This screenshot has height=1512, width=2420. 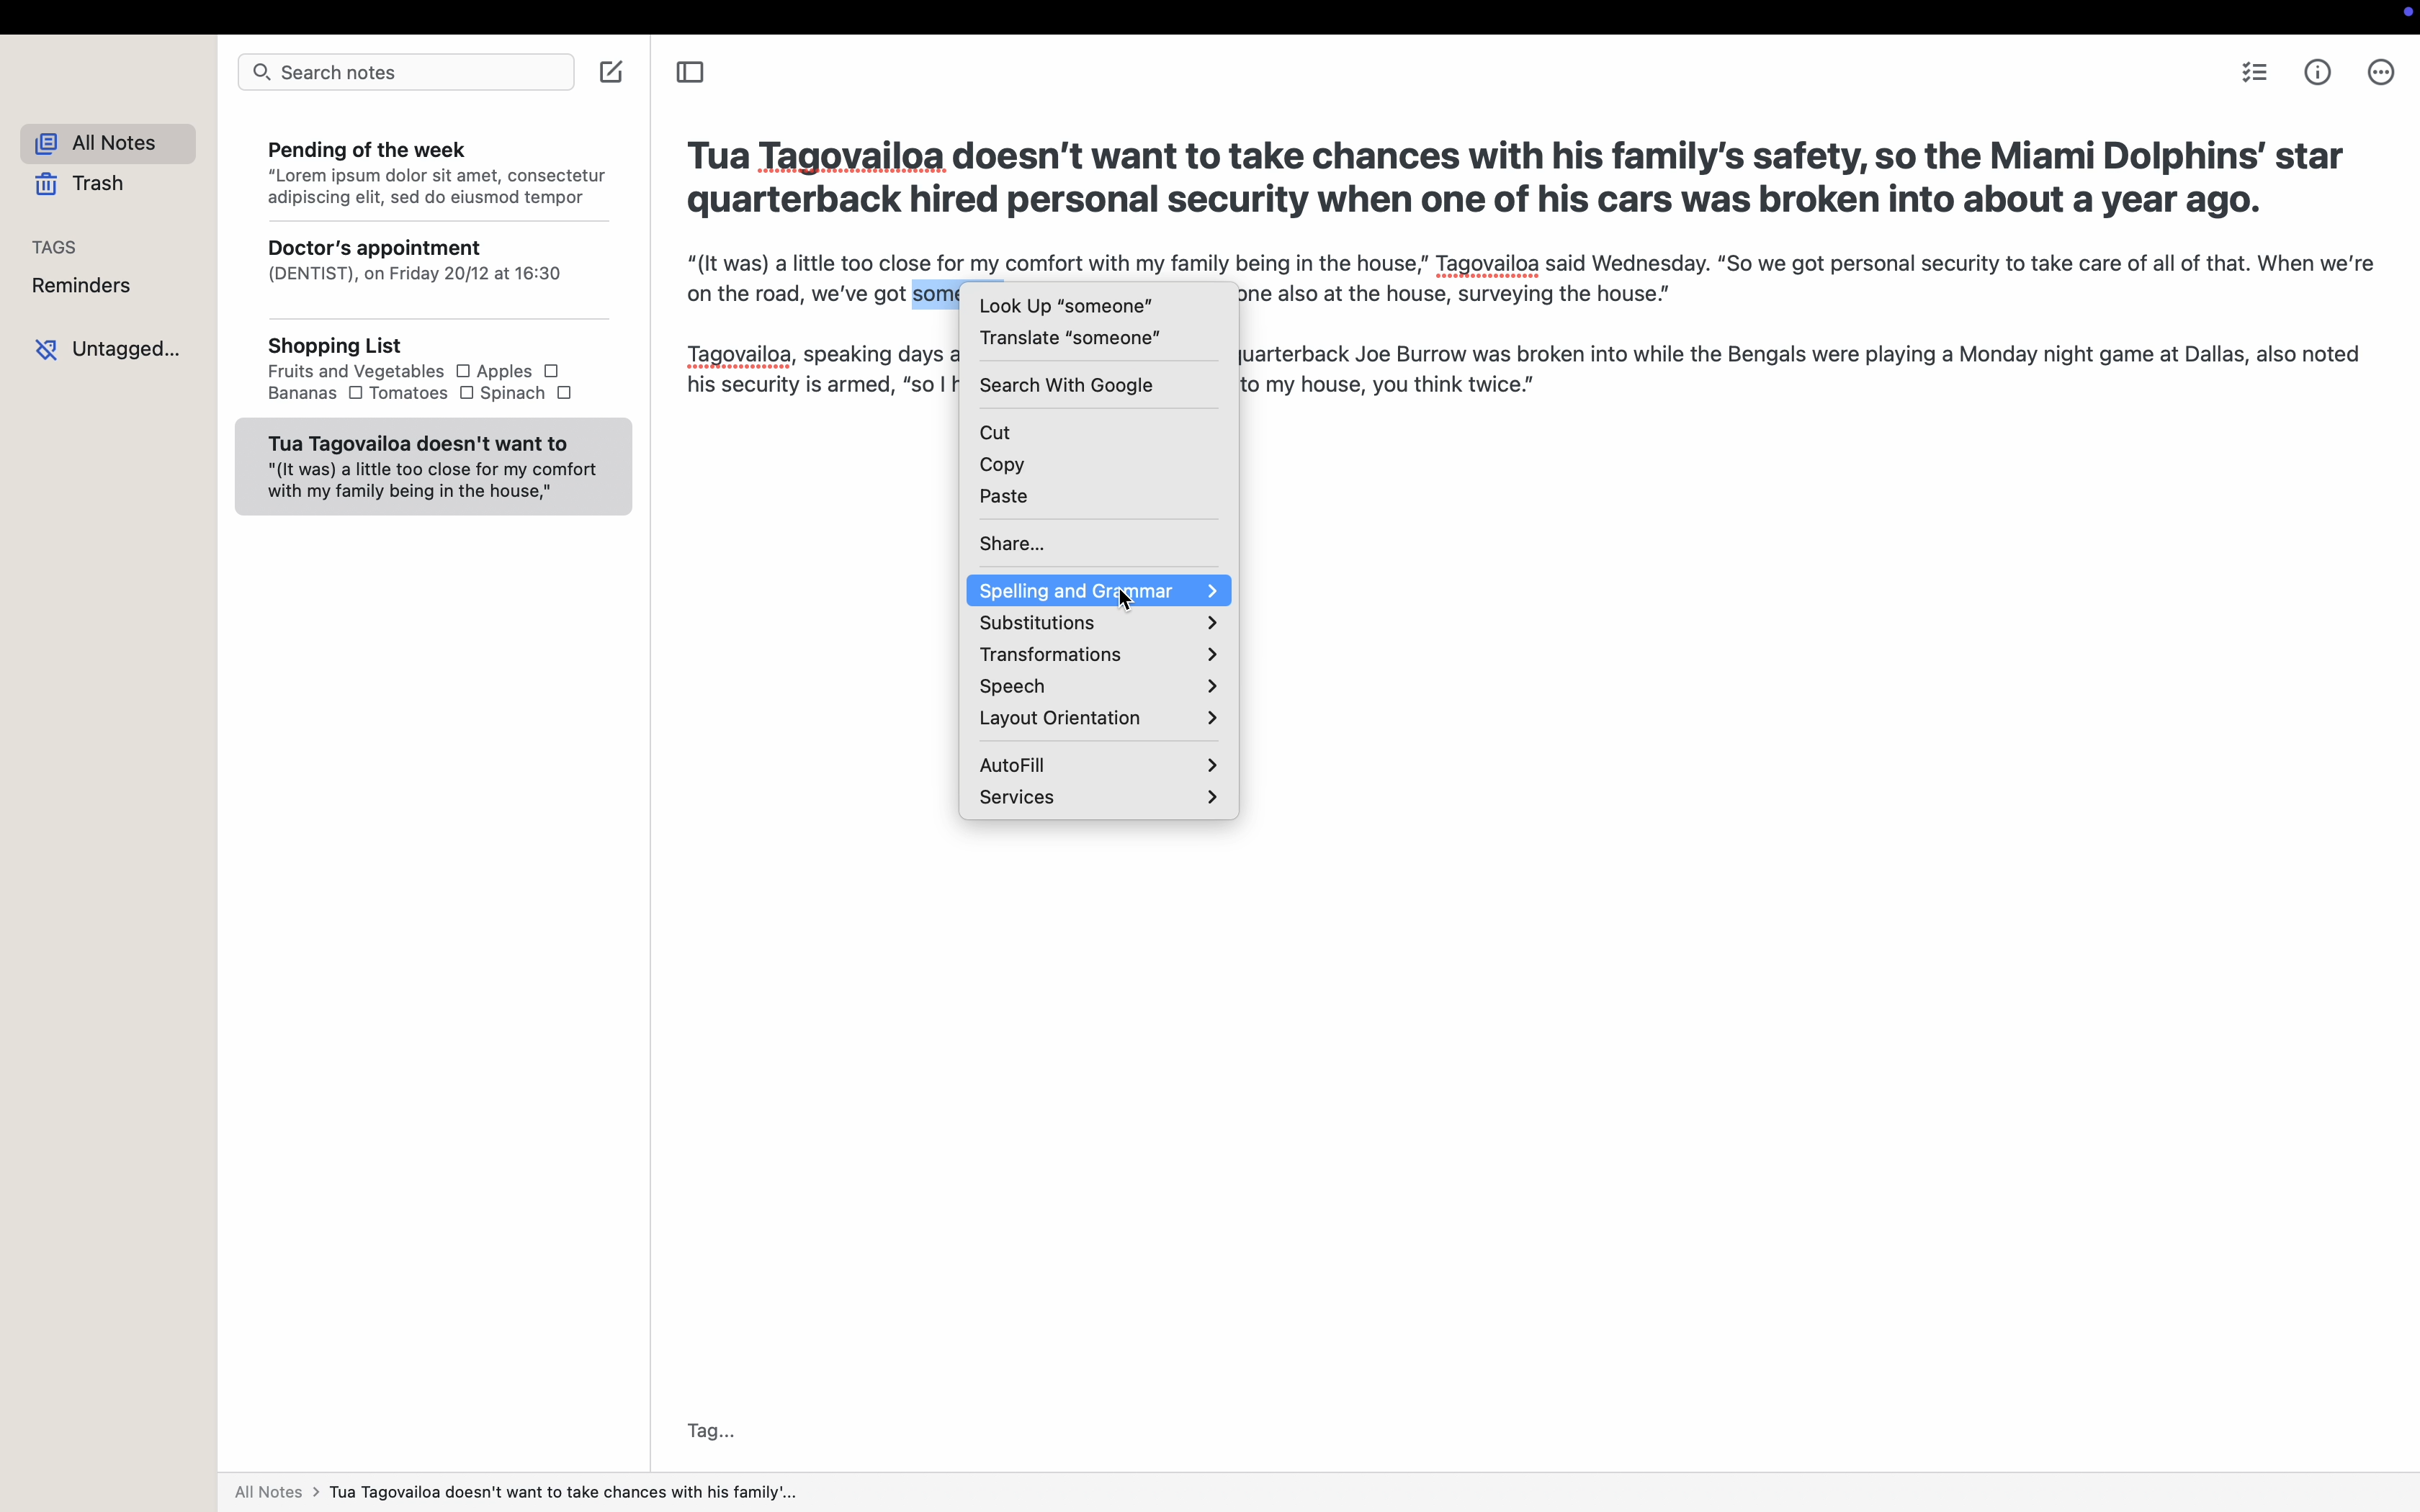 I want to click on all notes, so click(x=98, y=140).